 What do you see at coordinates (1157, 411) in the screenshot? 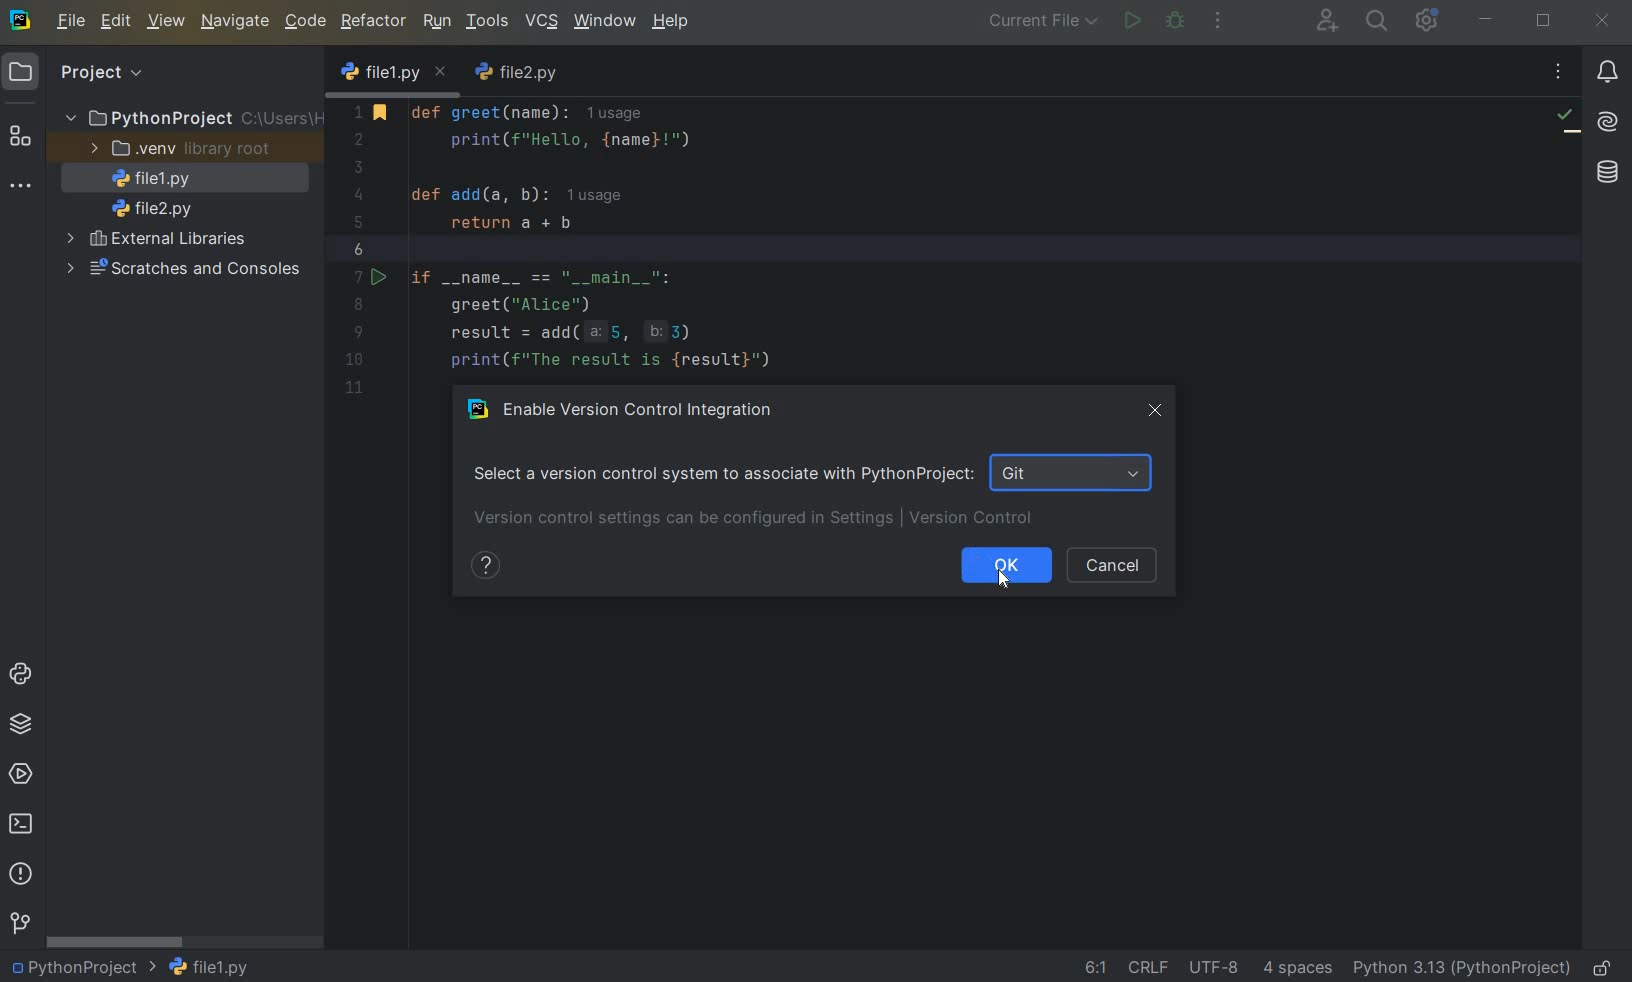
I see `close` at bounding box center [1157, 411].